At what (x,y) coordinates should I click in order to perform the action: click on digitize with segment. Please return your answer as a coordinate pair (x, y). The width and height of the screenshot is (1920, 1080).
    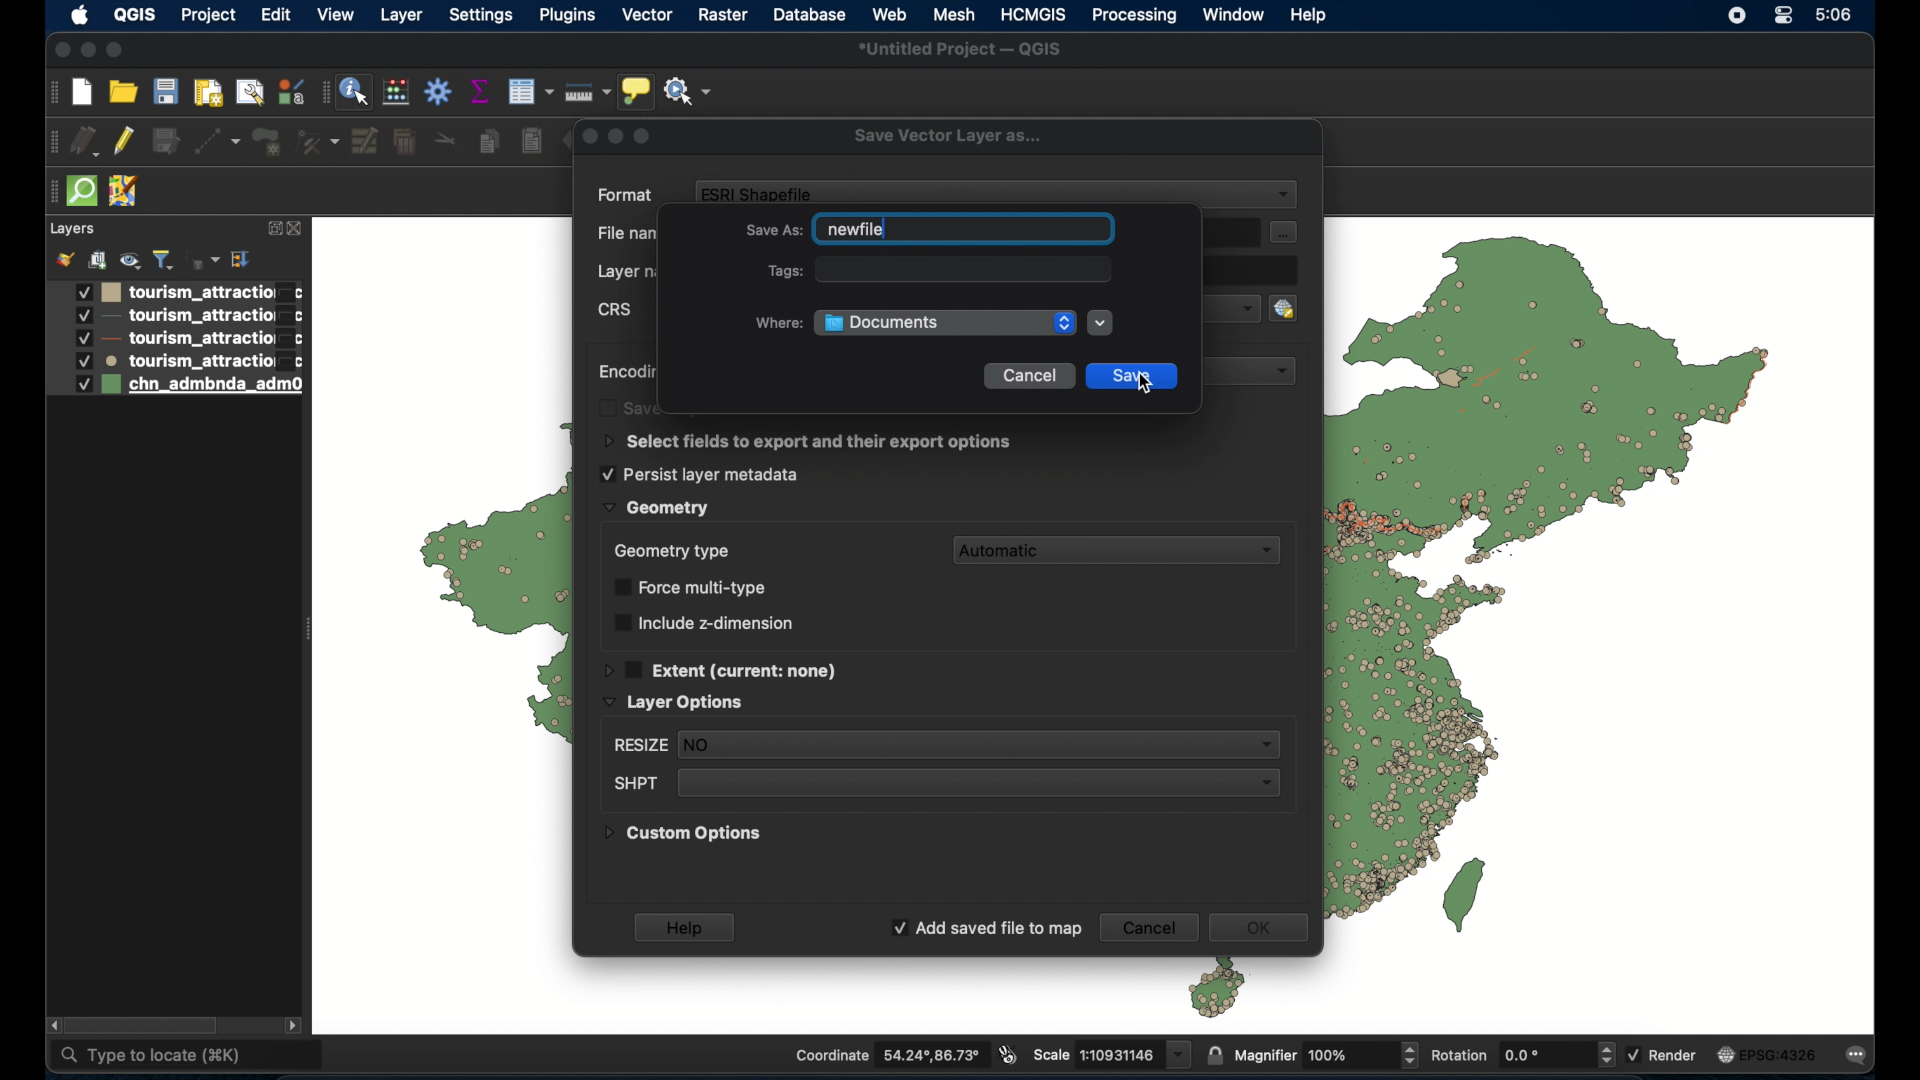
    Looking at the image, I should click on (218, 142).